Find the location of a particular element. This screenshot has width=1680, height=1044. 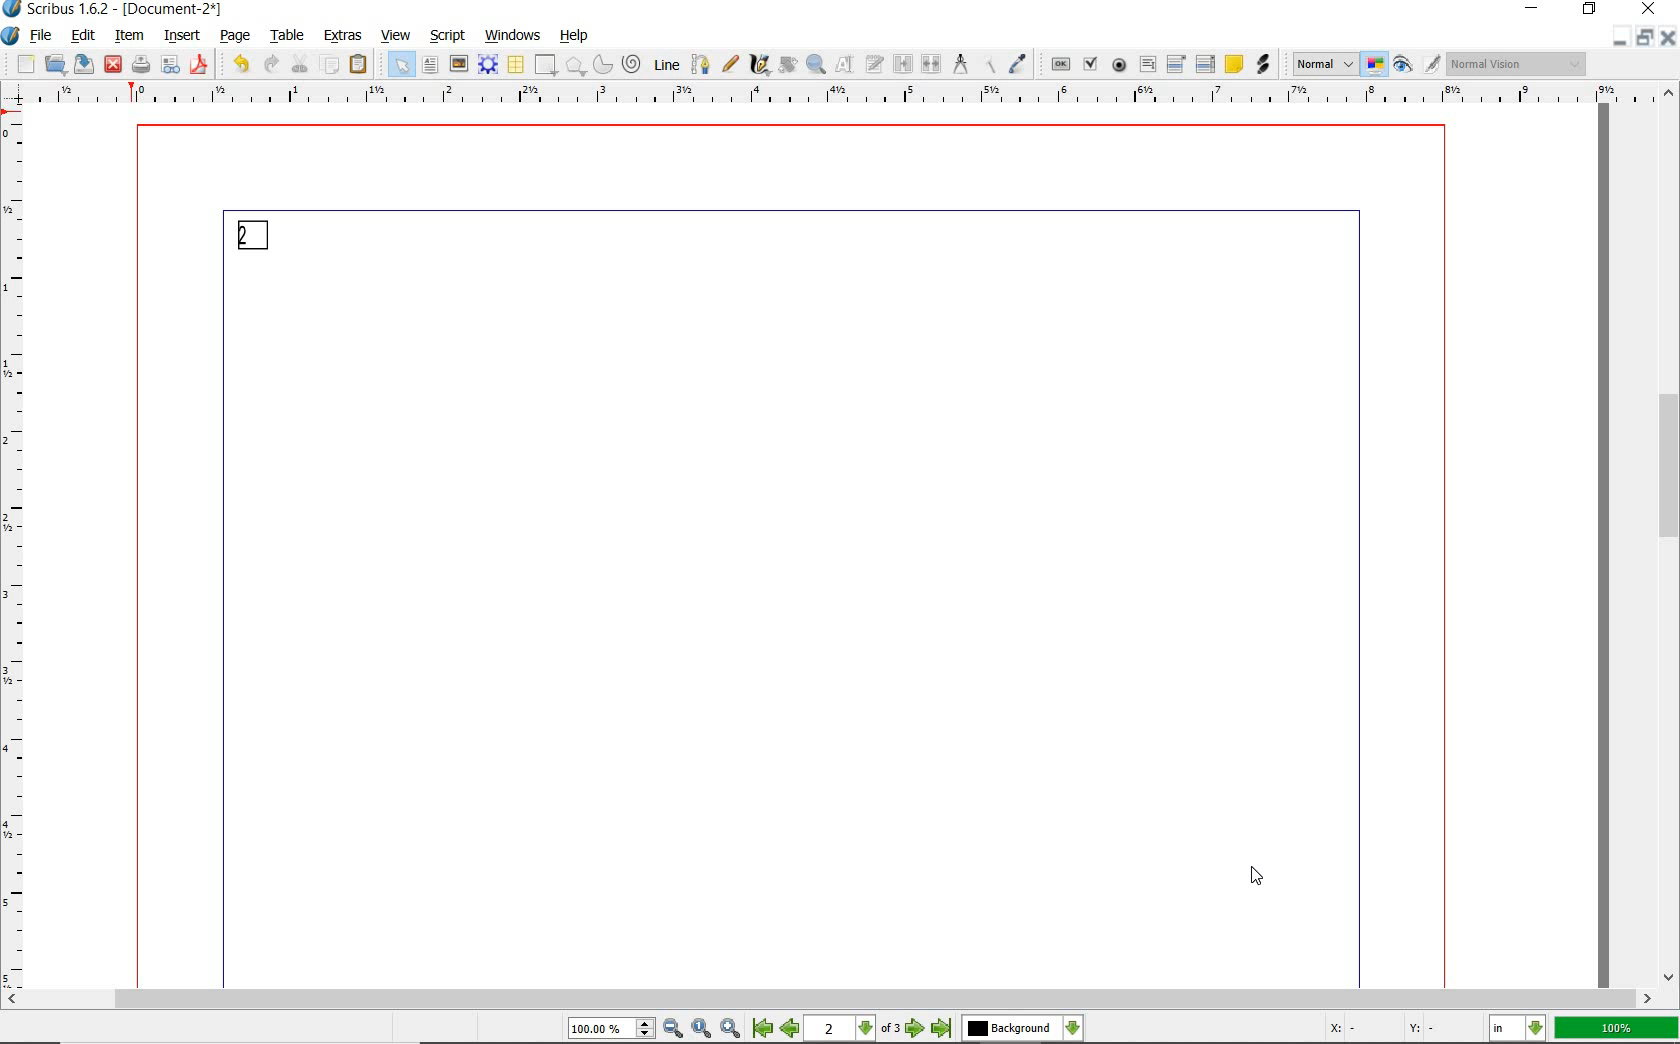

Page 2 Numbering is located at coordinates (255, 233).